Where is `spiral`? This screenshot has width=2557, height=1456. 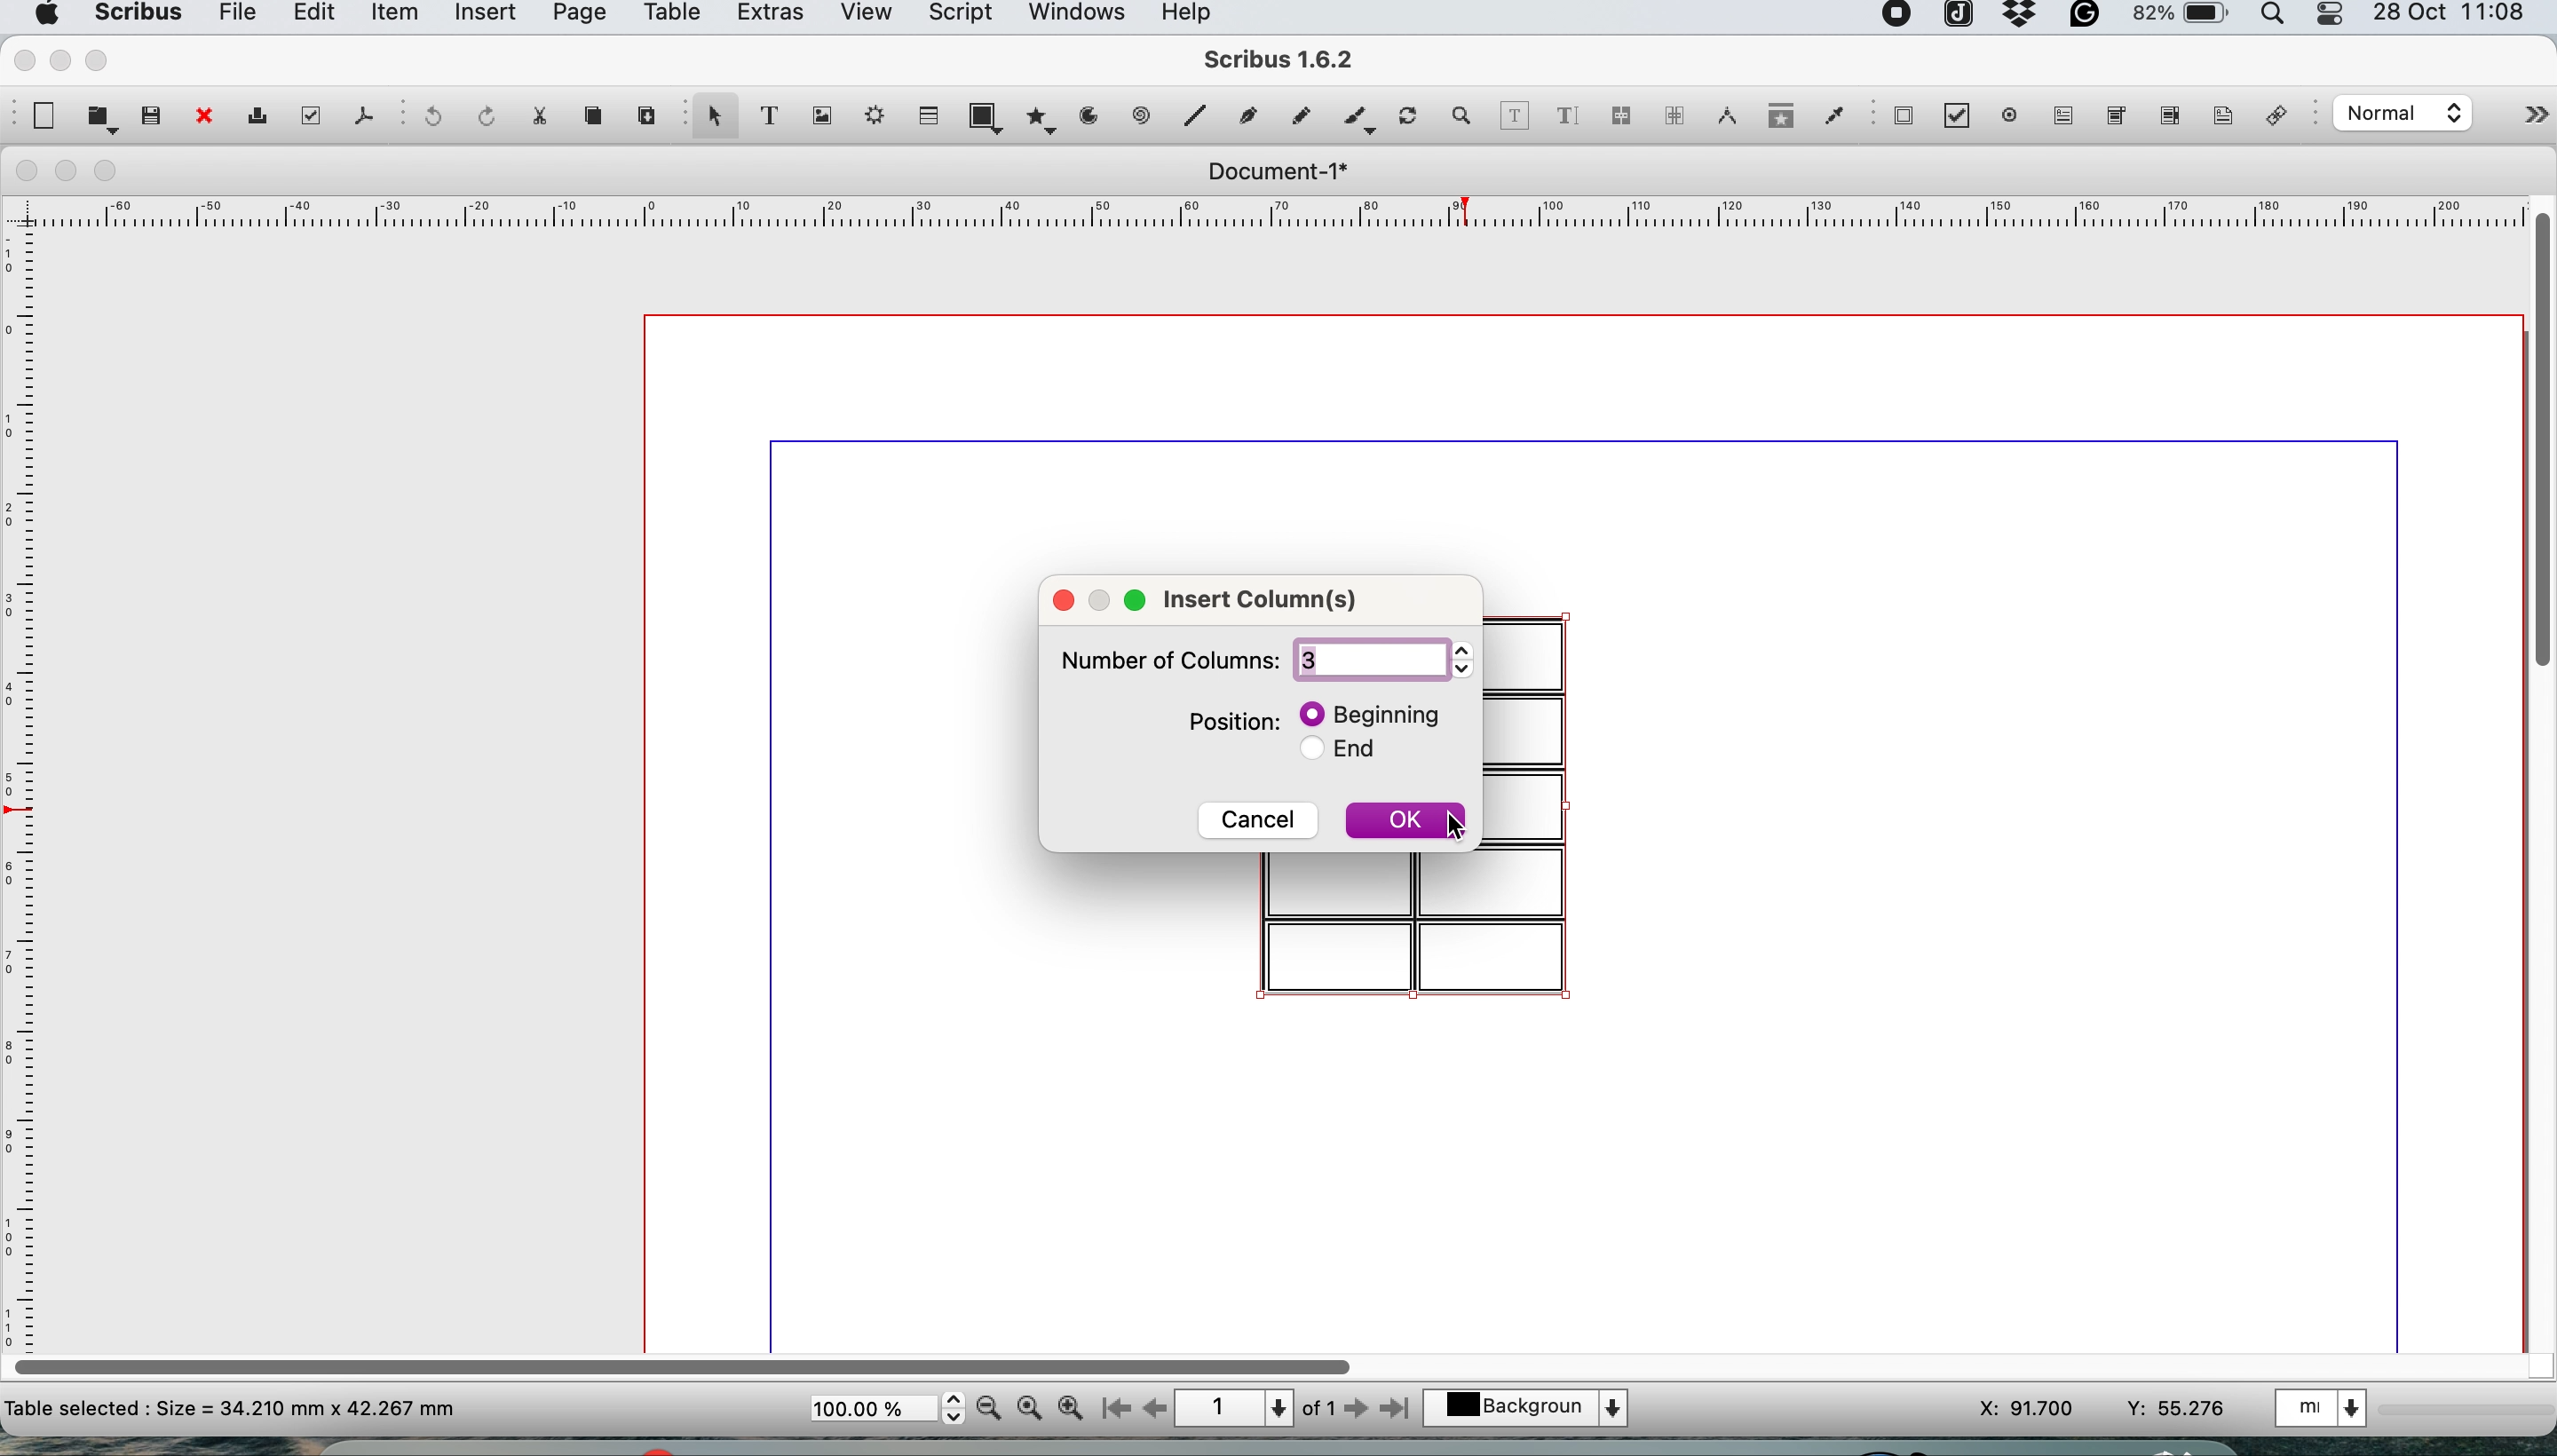 spiral is located at coordinates (1144, 115).